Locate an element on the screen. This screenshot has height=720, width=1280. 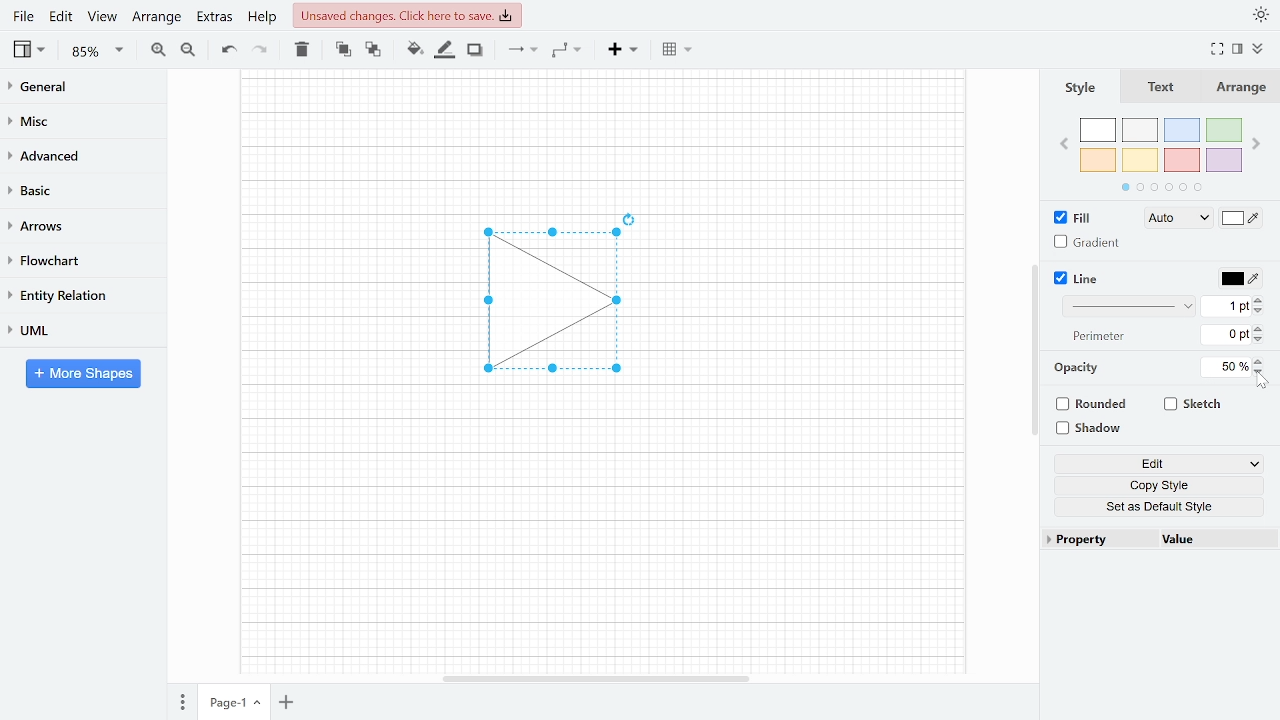
Collapse is located at coordinates (1265, 51).